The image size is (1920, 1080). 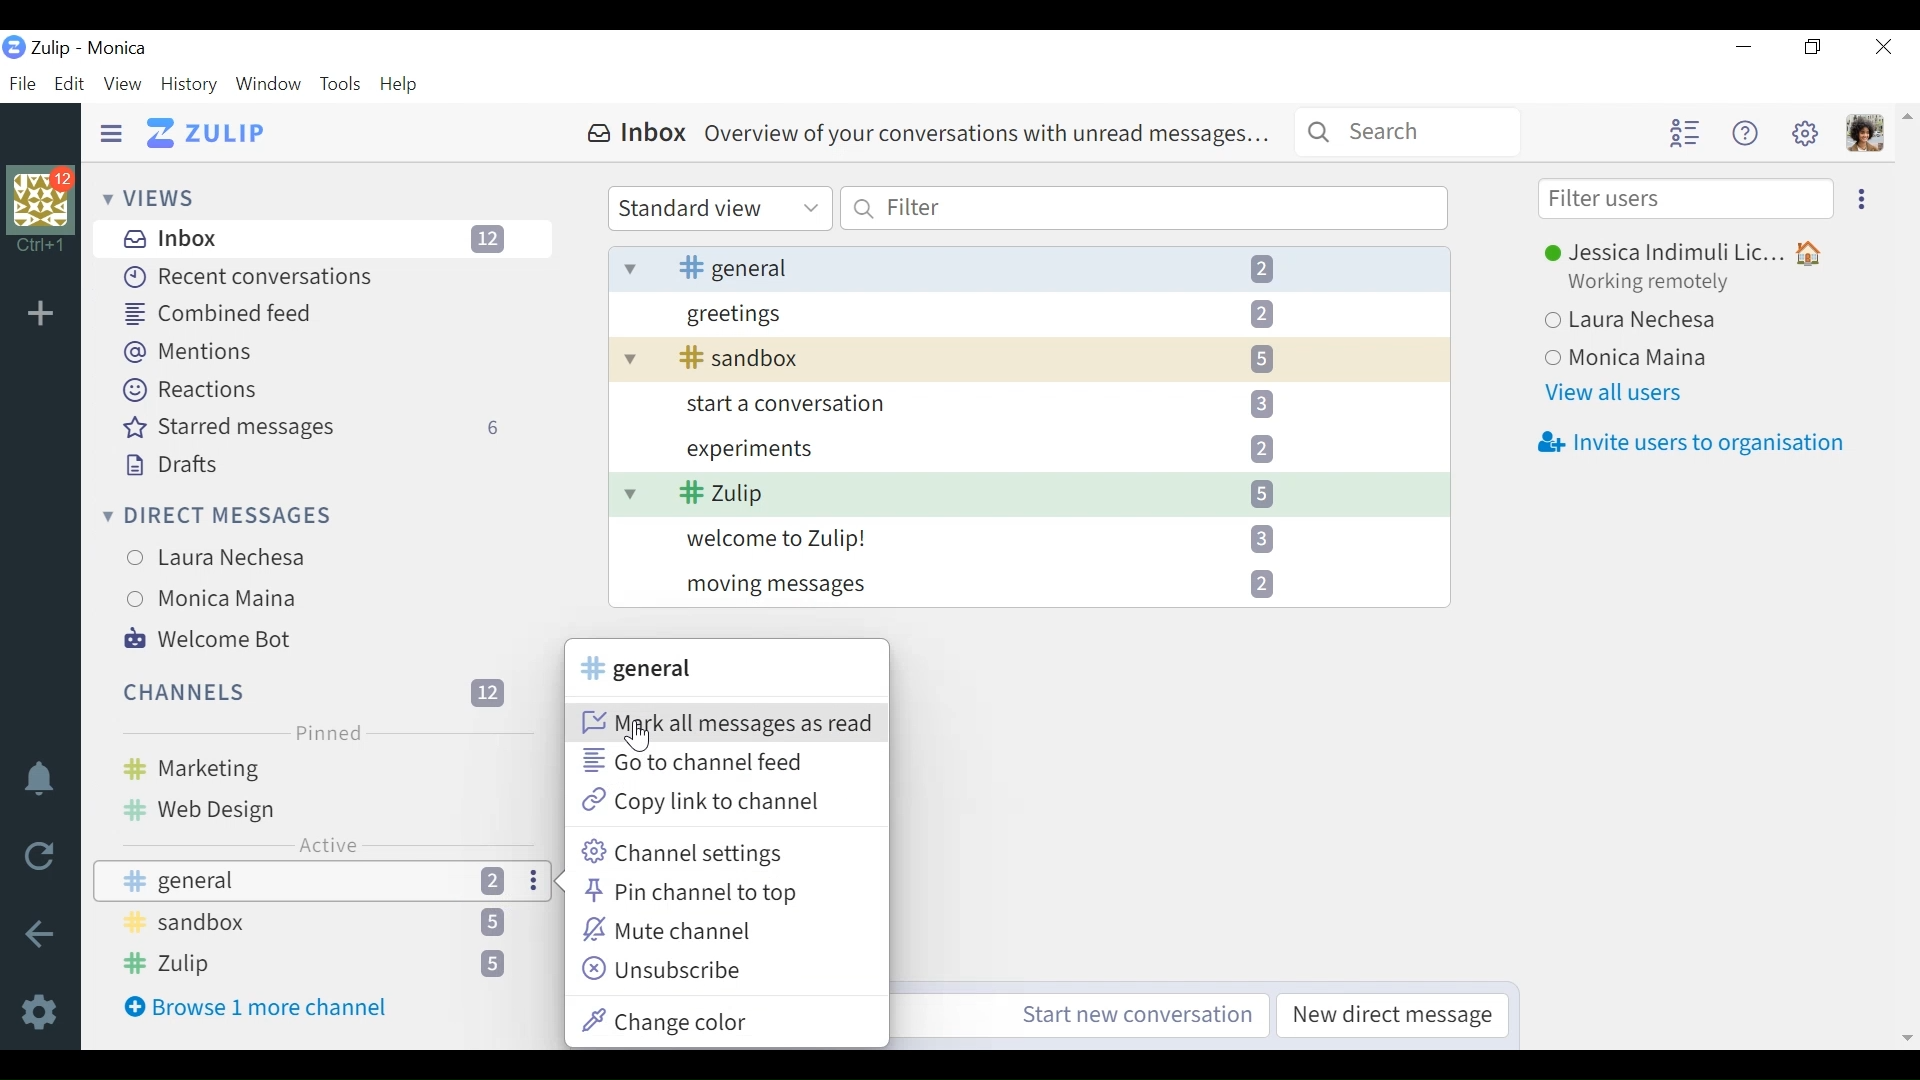 I want to click on Settings, so click(x=44, y=1010).